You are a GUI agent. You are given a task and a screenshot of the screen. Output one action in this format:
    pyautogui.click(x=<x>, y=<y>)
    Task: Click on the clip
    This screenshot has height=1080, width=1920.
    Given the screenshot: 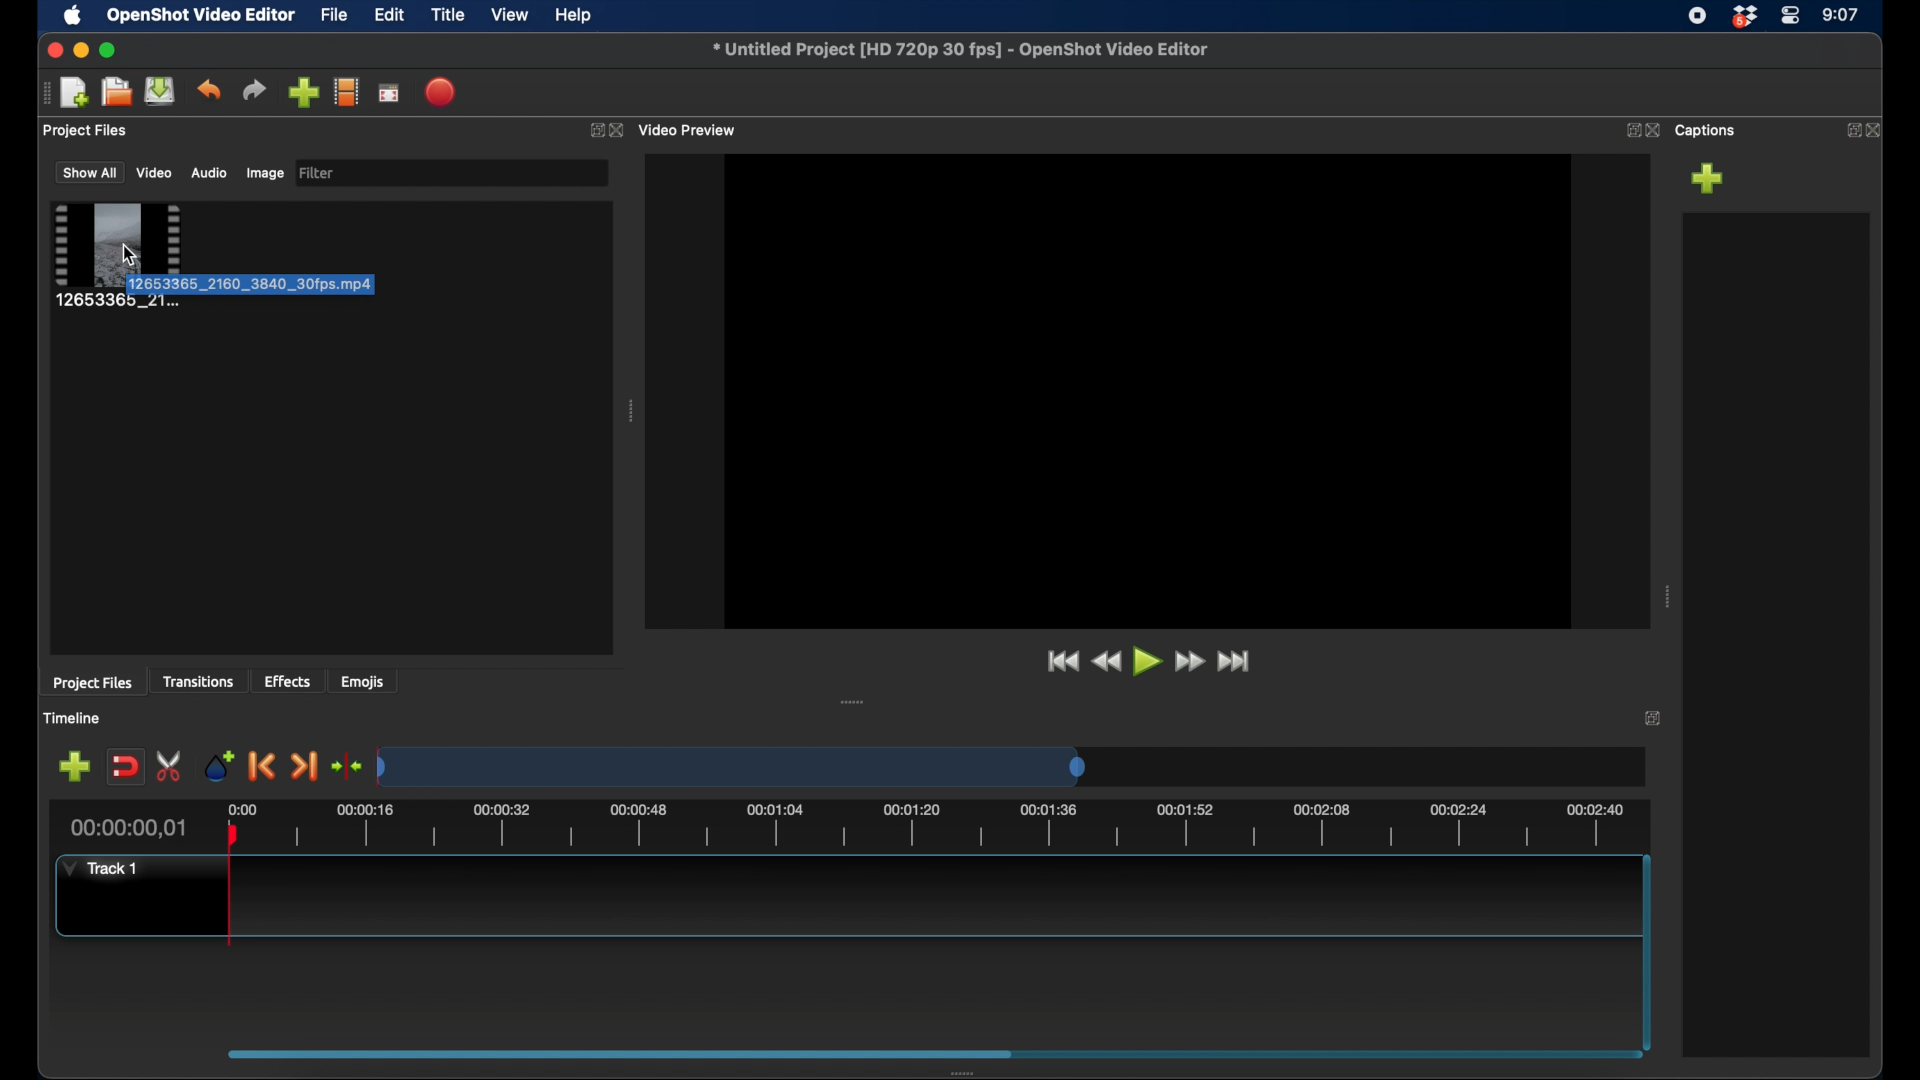 What is the action you would take?
    pyautogui.click(x=117, y=255)
    